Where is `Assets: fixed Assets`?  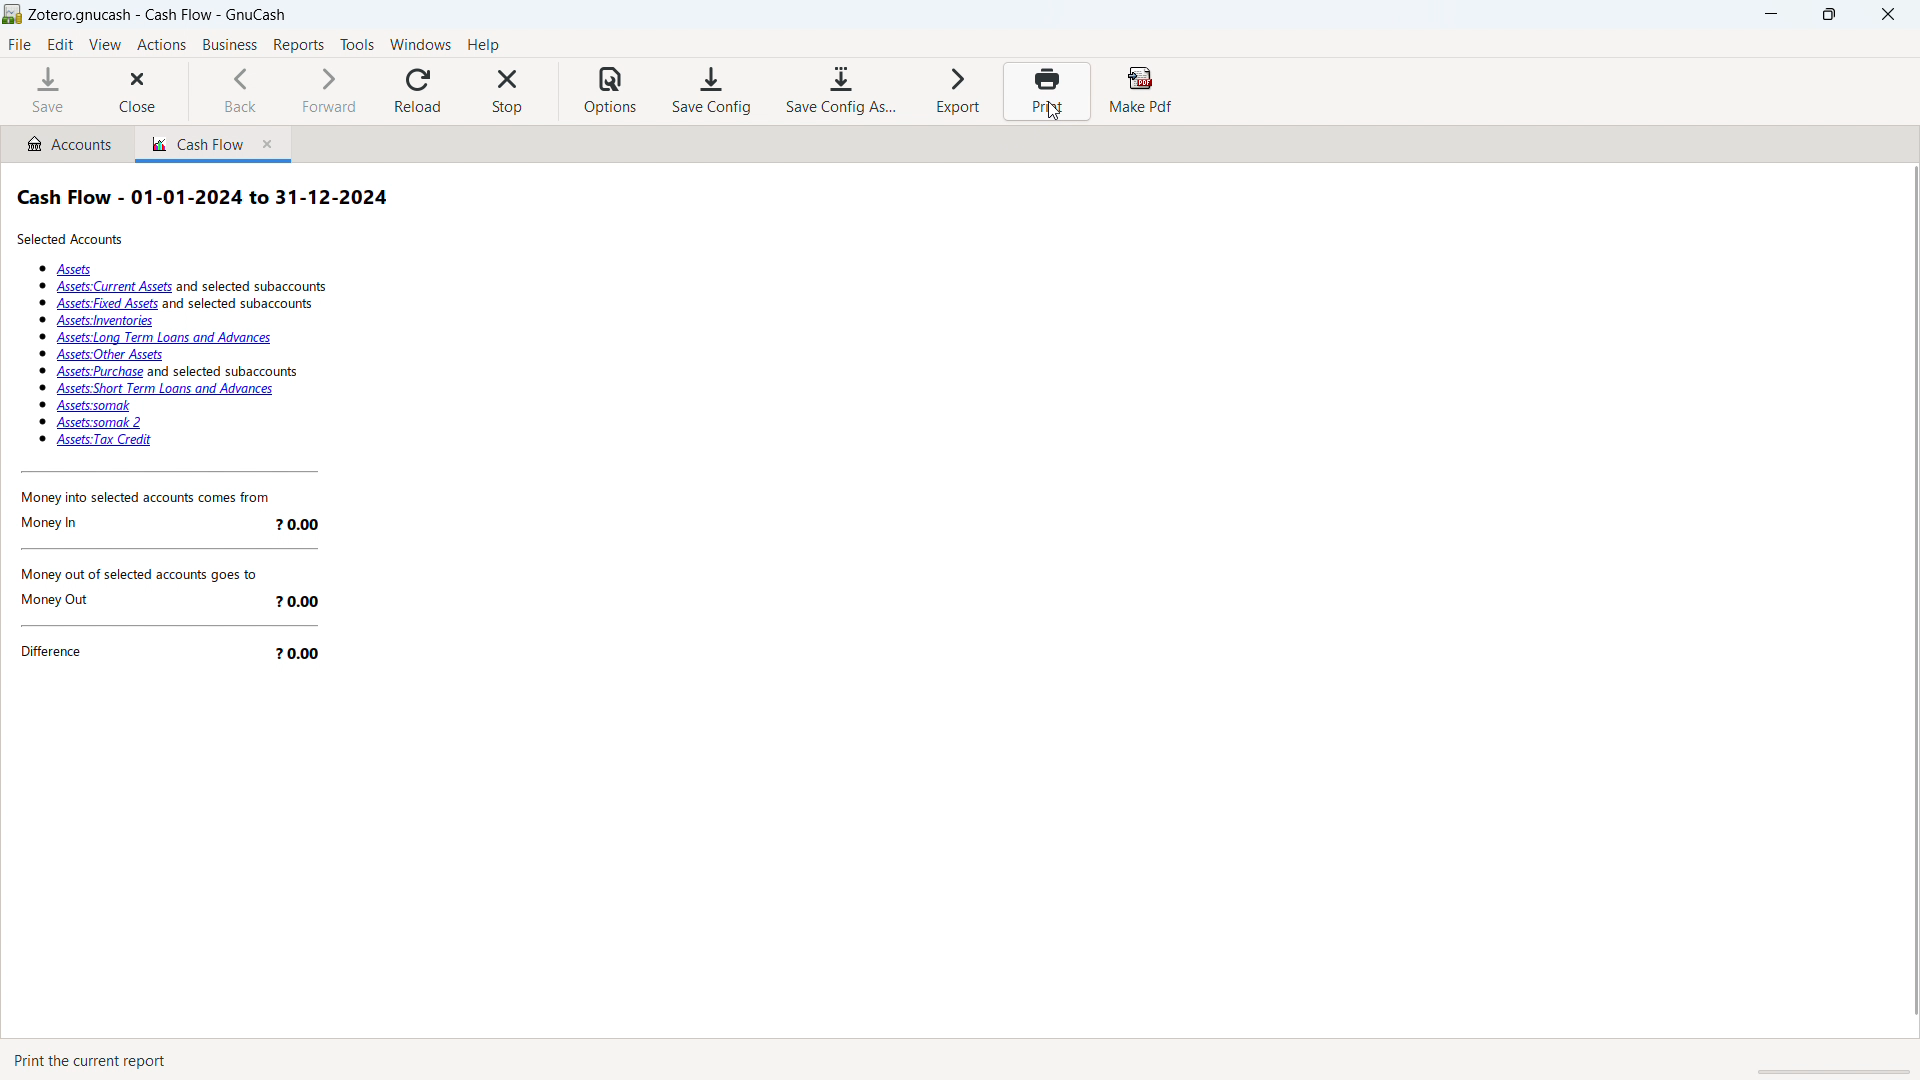
Assets: fixed Assets is located at coordinates (192, 304).